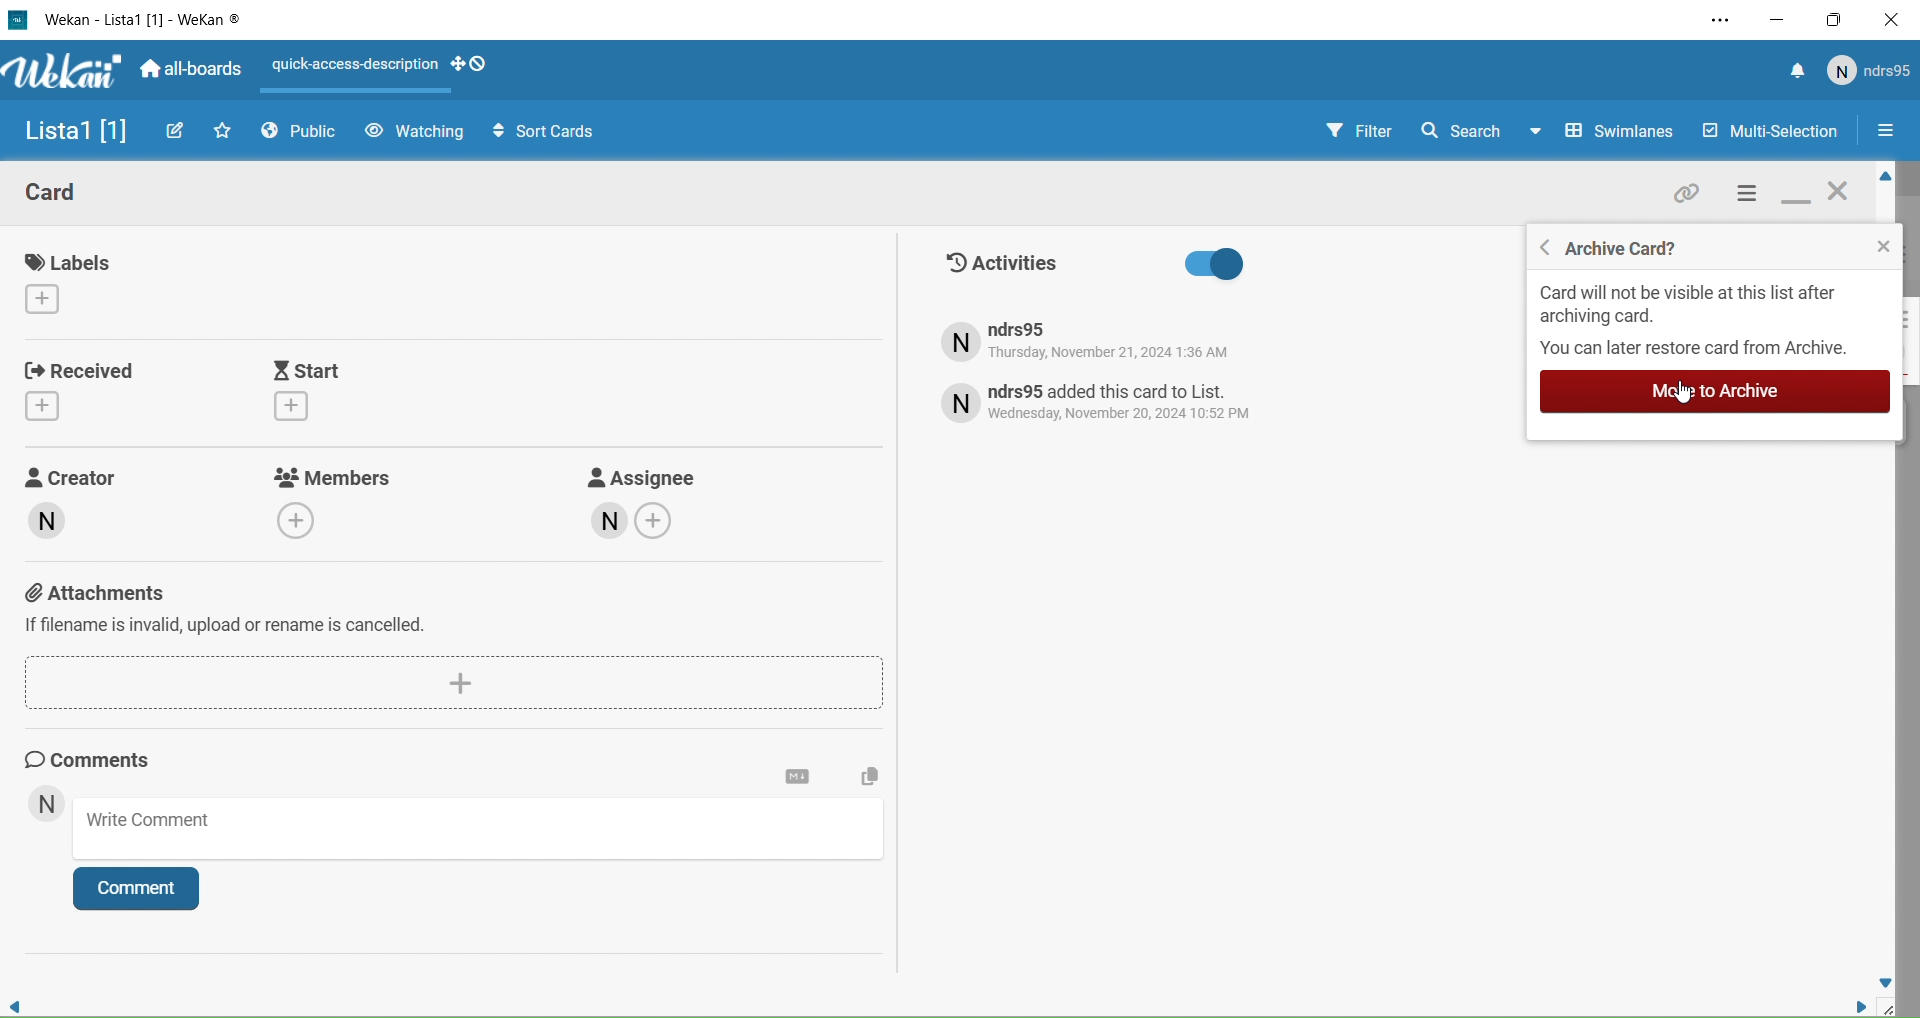  I want to click on Minimize, so click(1792, 202).